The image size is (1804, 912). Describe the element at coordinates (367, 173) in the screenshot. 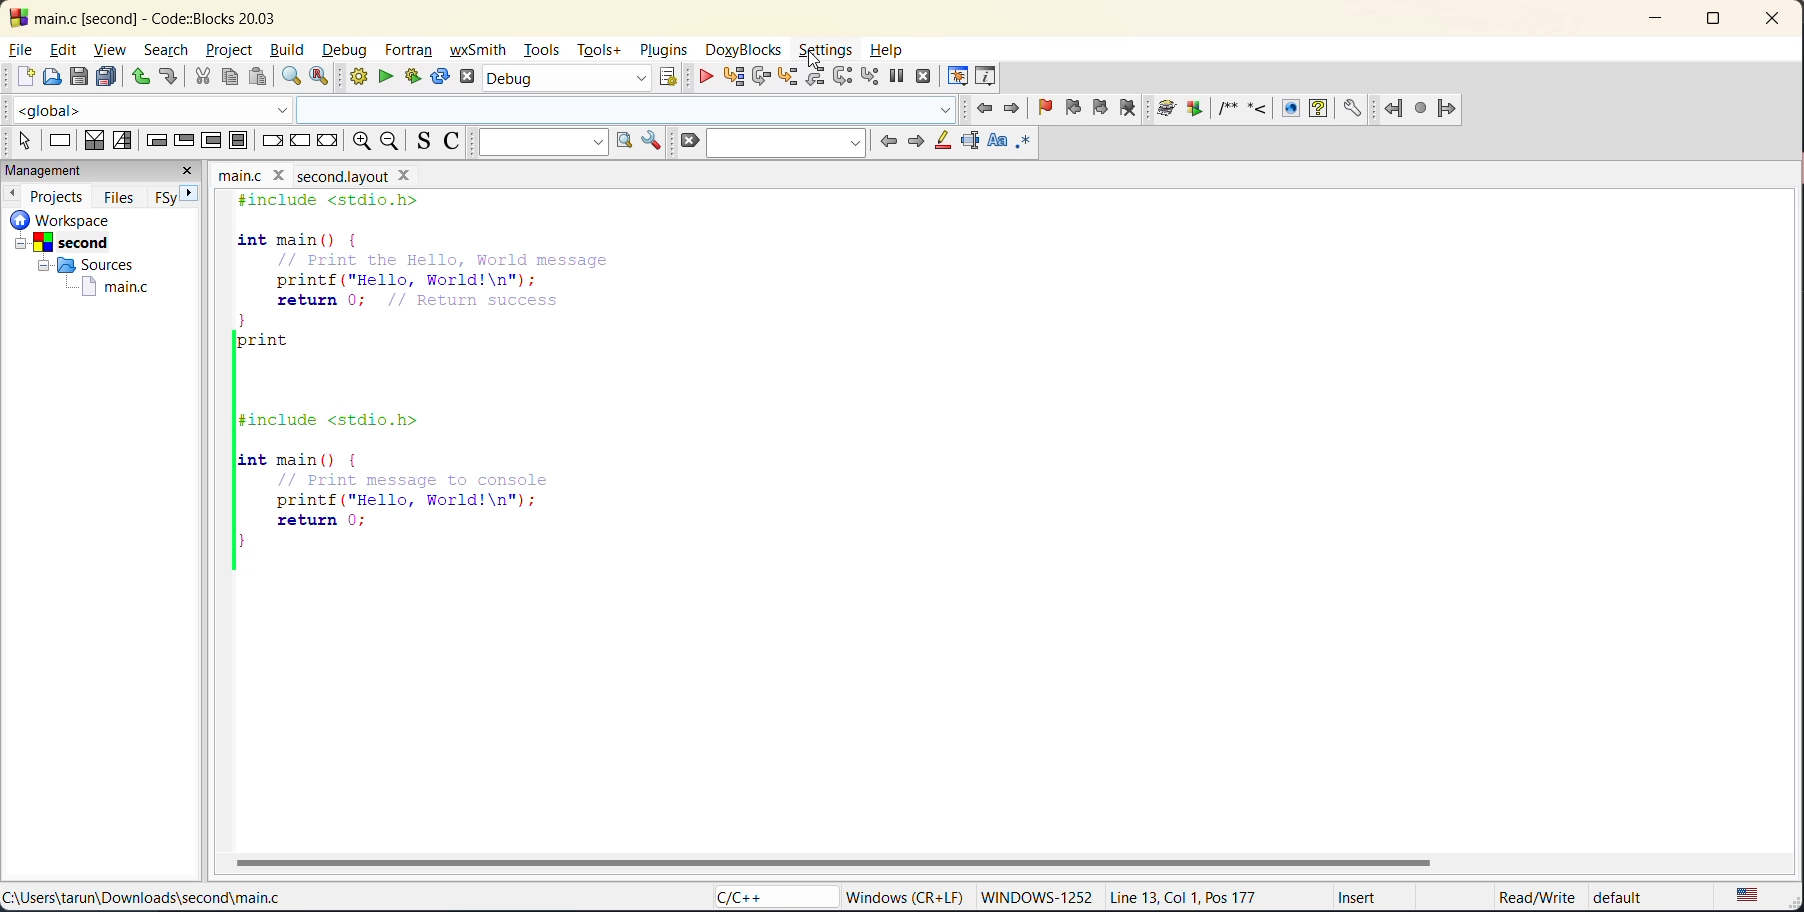

I see `Second layout` at that location.